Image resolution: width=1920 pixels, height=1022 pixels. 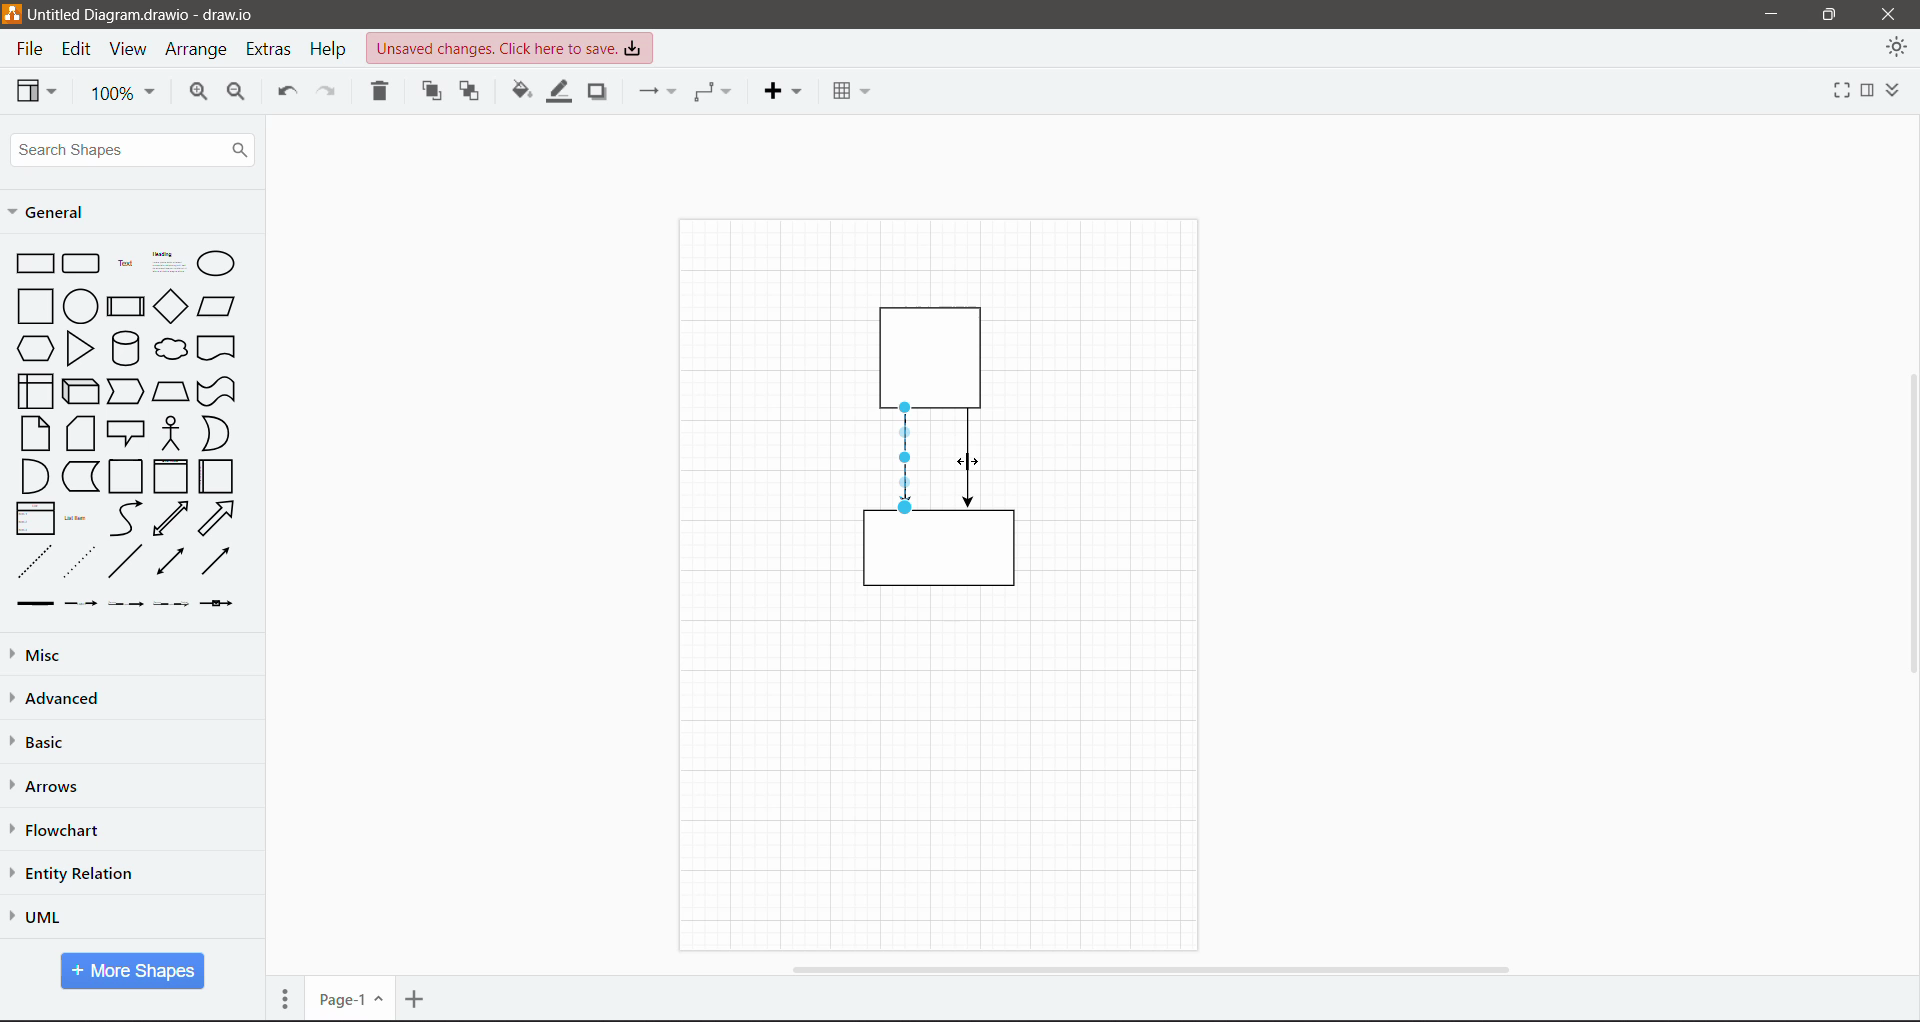 What do you see at coordinates (172, 349) in the screenshot?
I see `Cloud` at bounding box center [172, 349].